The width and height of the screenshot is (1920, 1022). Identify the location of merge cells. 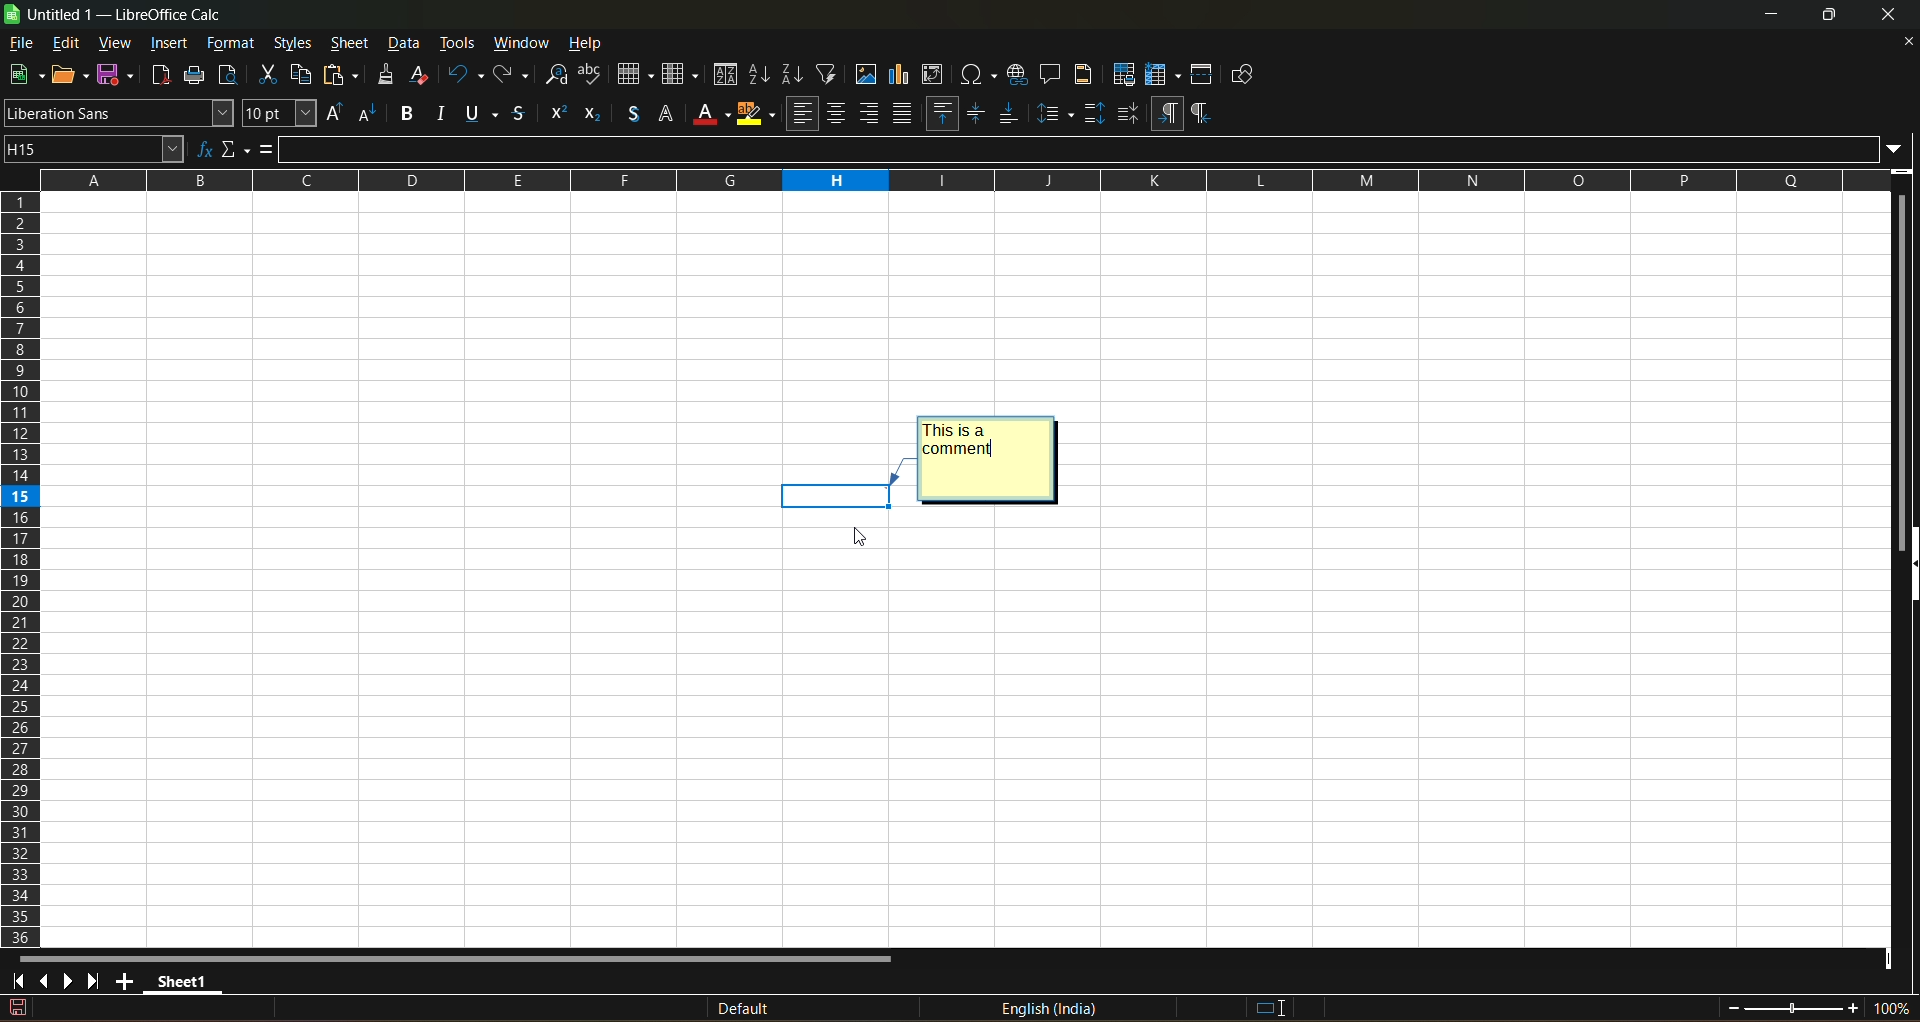
(846, 114).